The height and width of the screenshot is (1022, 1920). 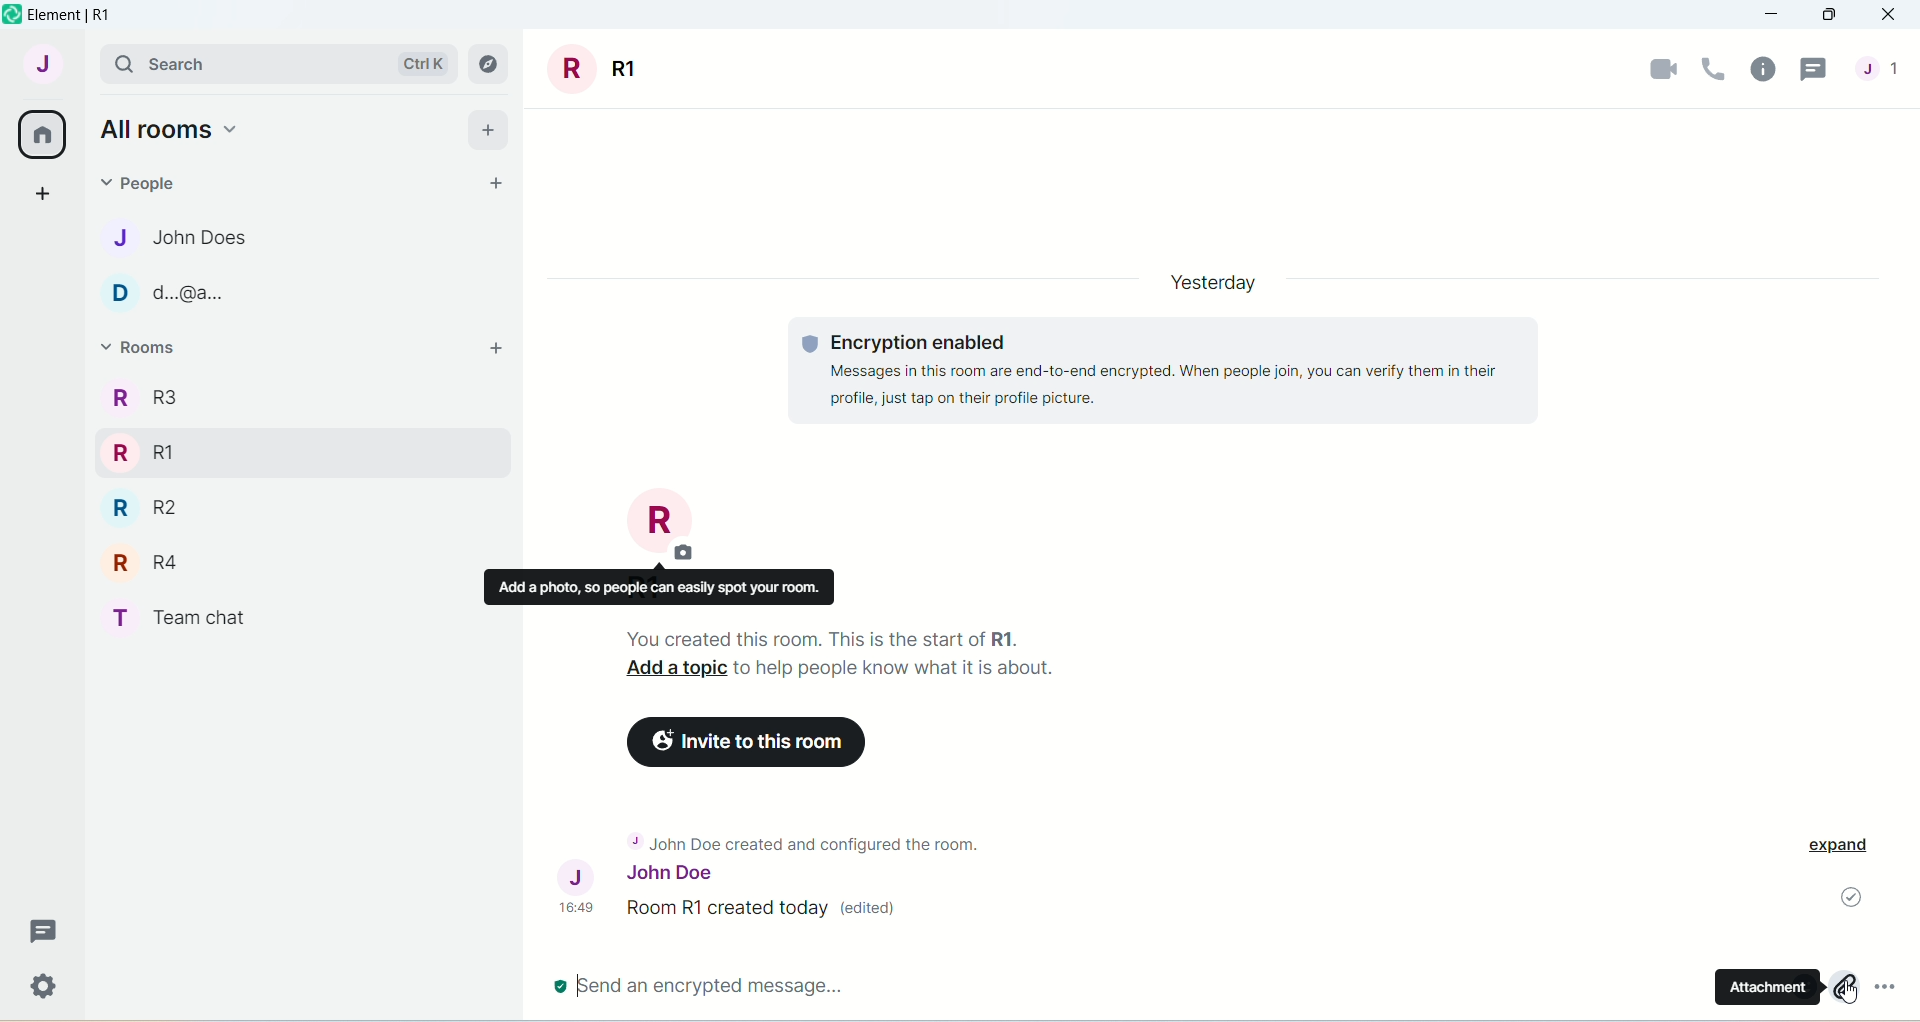 I want to click on voice call, so click(x=1713, y=71).